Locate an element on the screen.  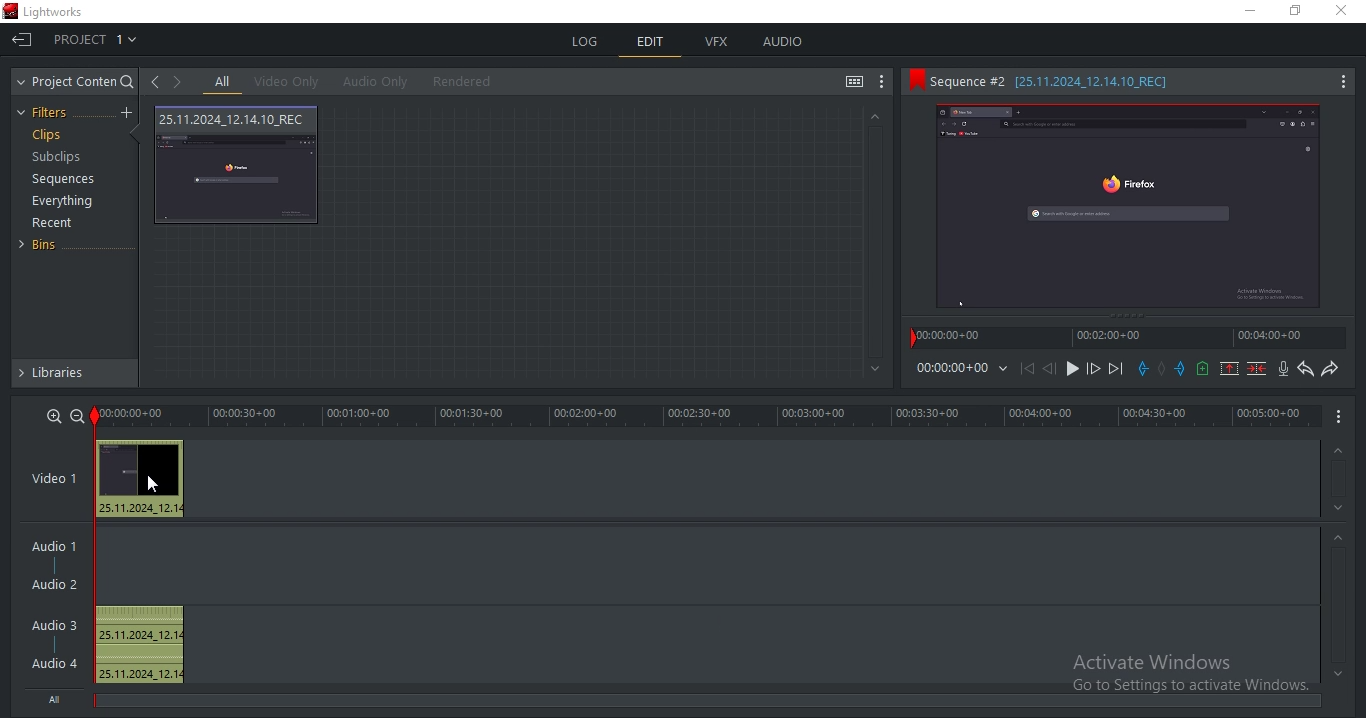
timeline is located at coordinates (707, 416).